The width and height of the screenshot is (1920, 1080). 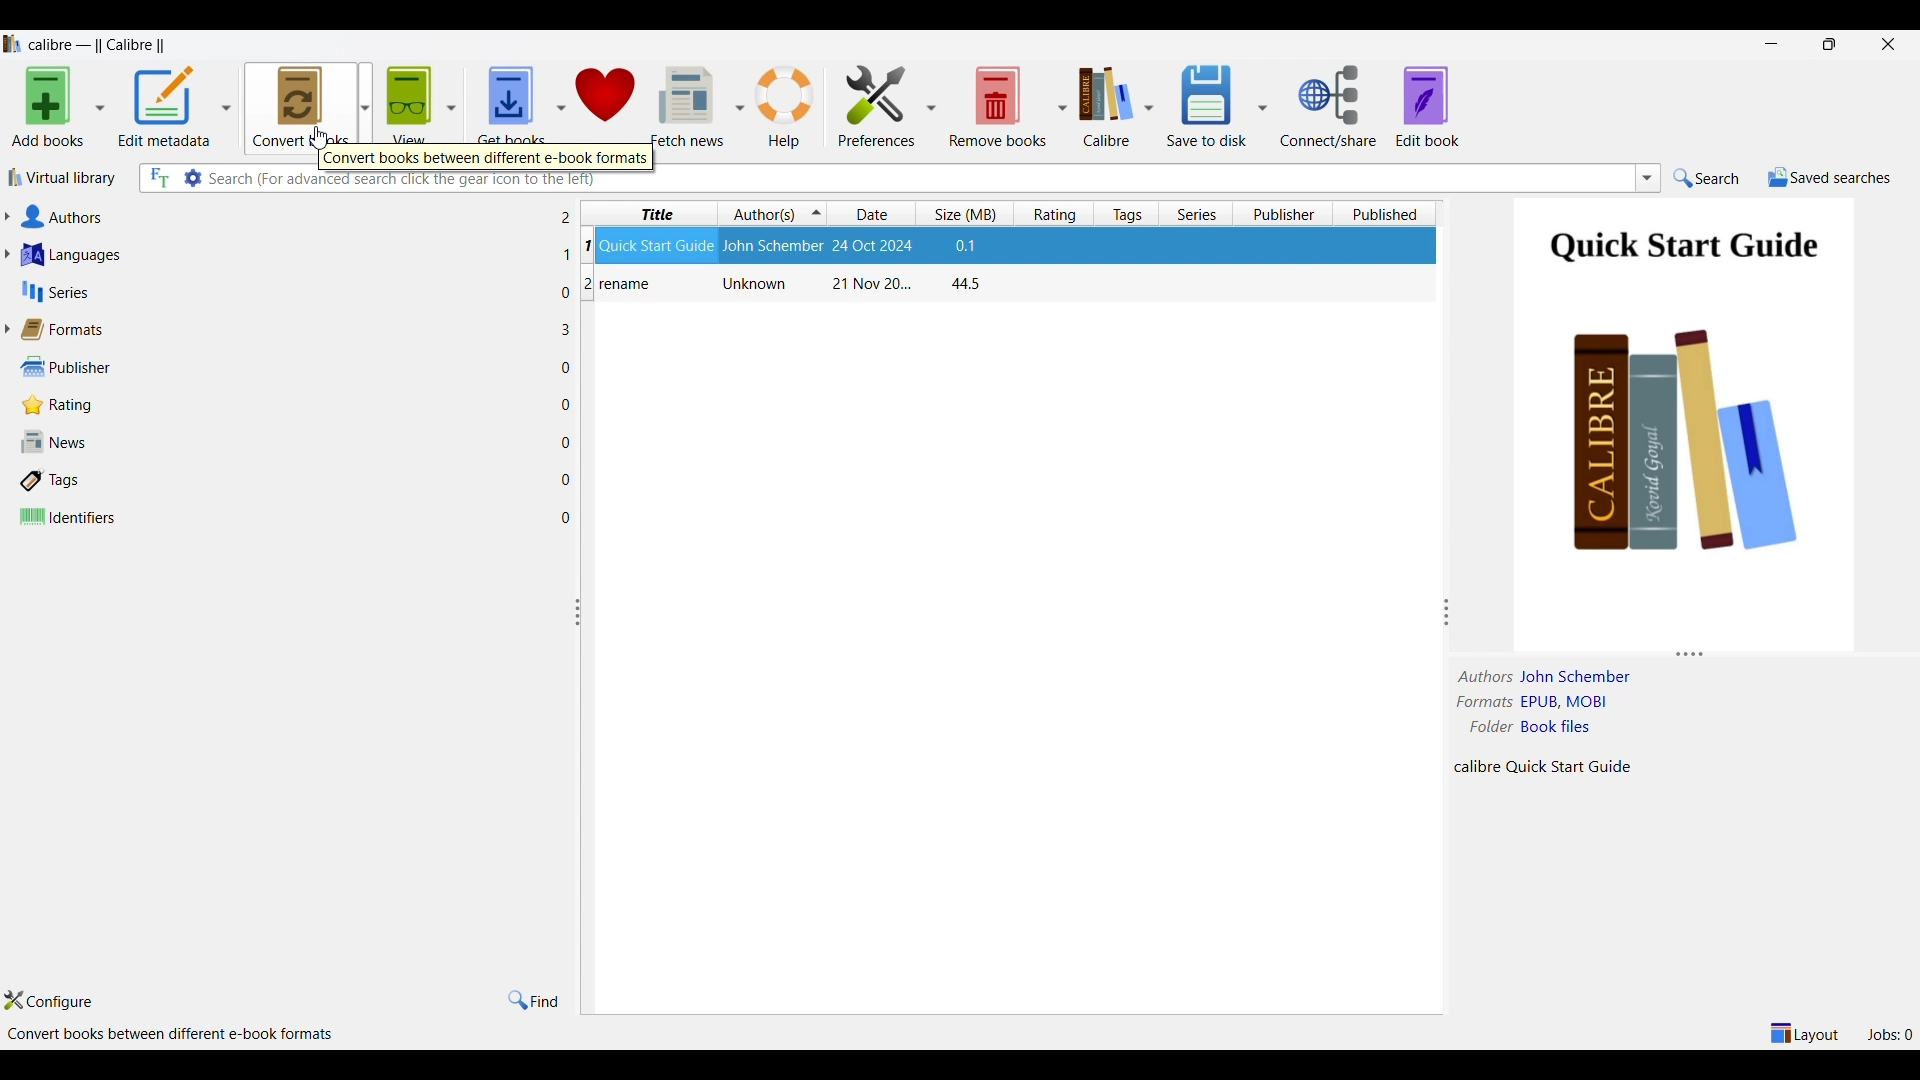 What do you see at coordinates (787, 286) in the screenshot?
I see `Book: rename` at bounding box center [787, 286].